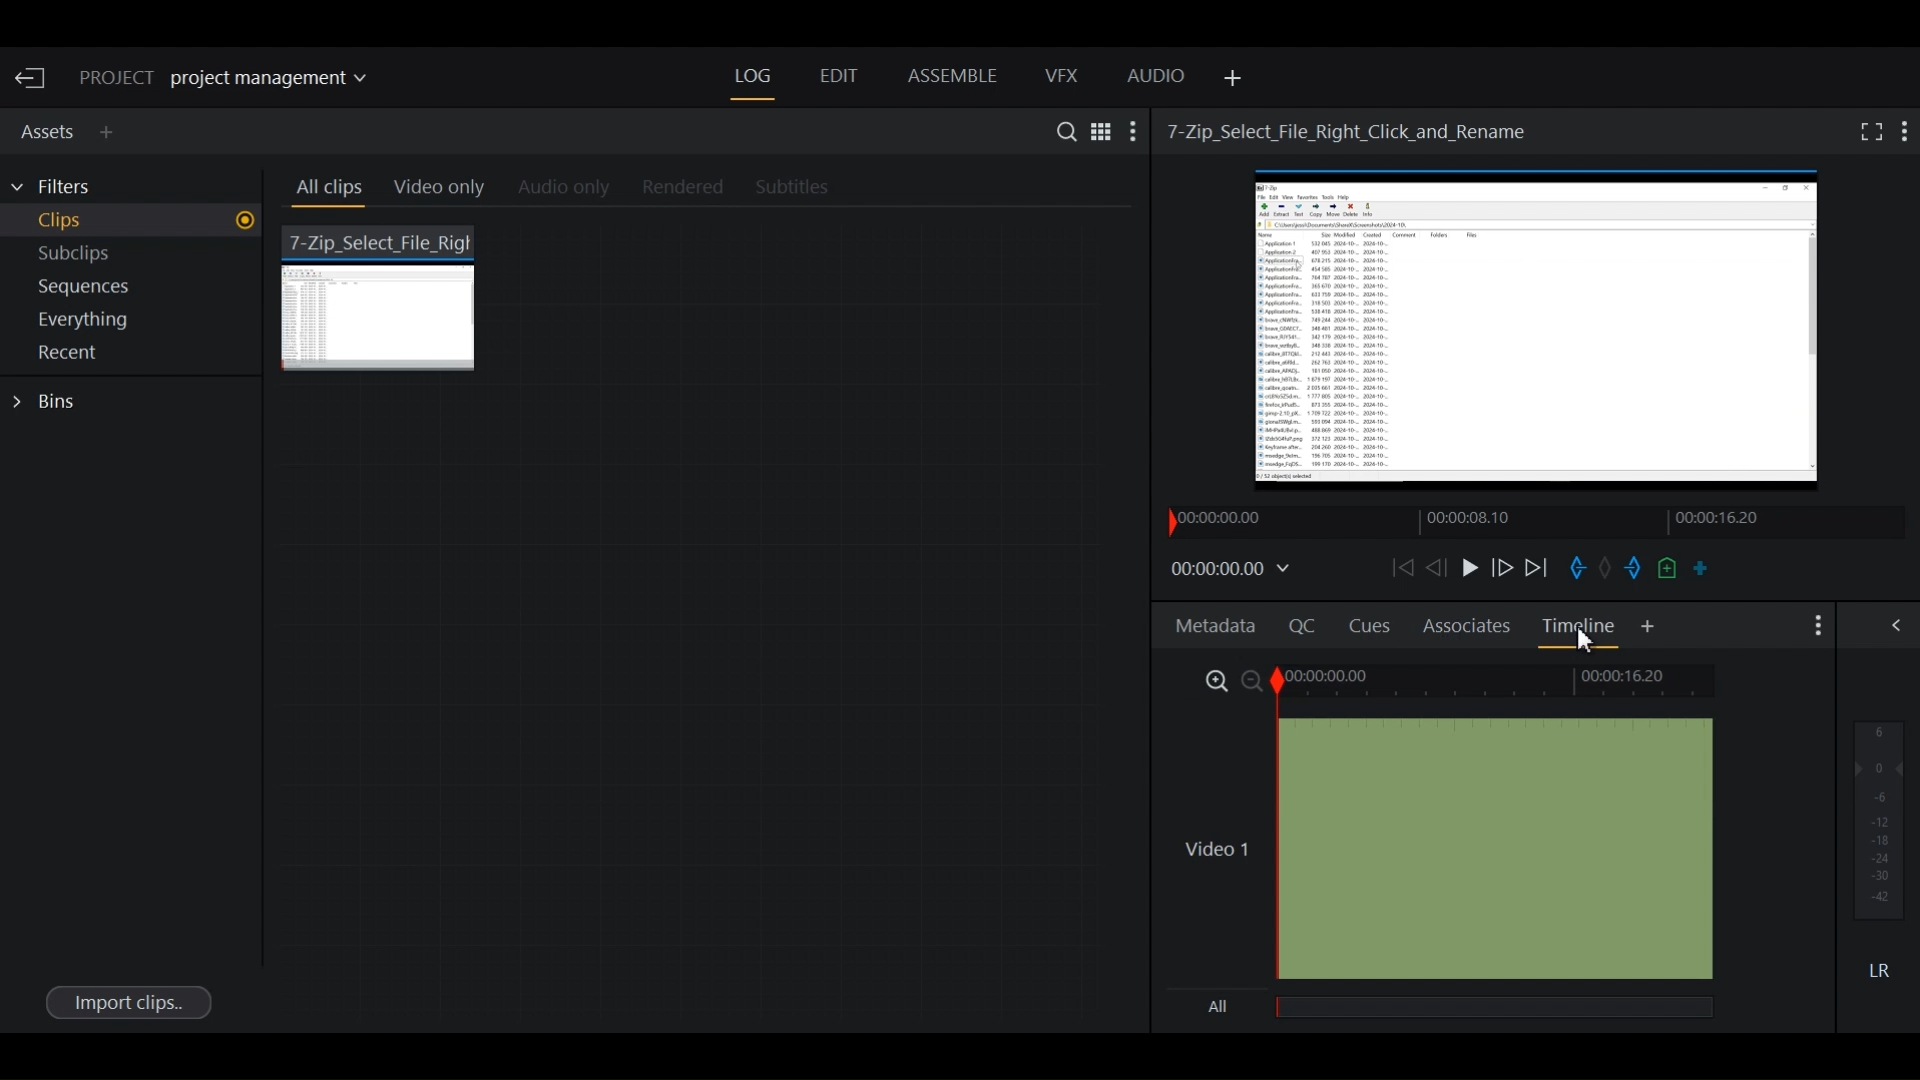  Describe the element at coordinates (1648, 627) in the screenshot. I see `Add Panel` at that location.